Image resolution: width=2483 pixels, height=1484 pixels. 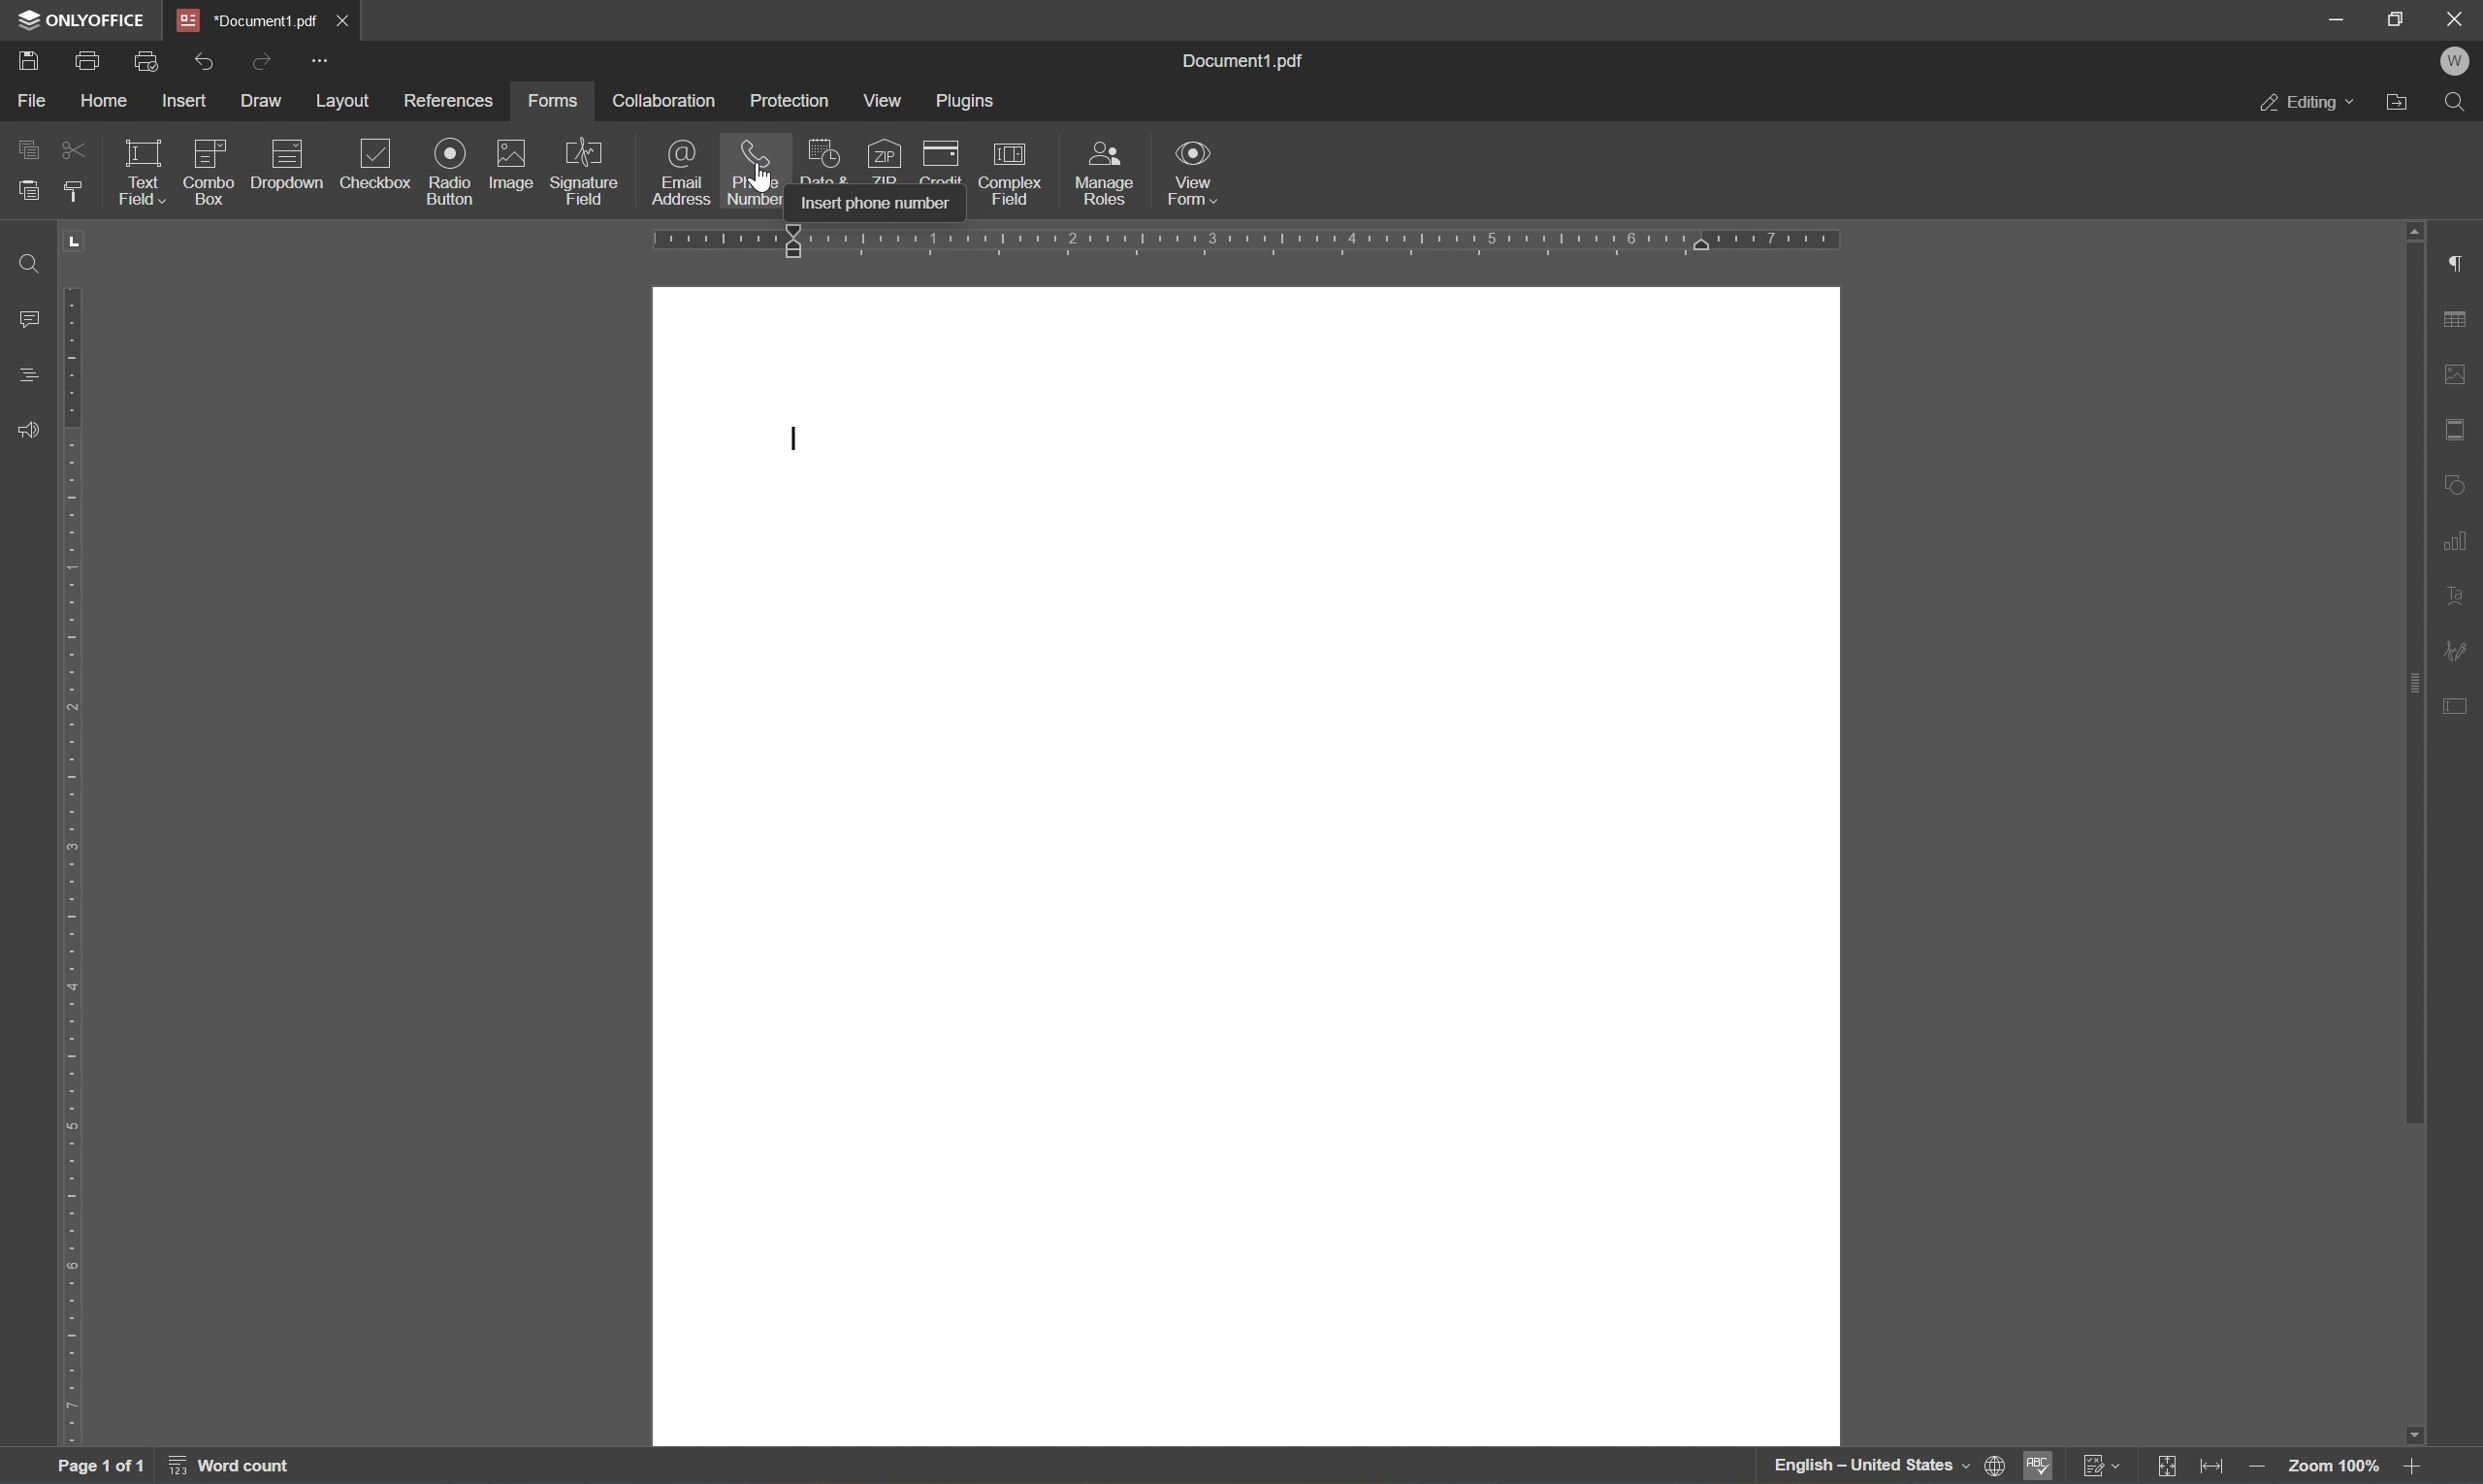 What do you see at coordinates (2424, 1442) in the screenshot?
I see `scroll down` at bounding box center [2424, 1442].